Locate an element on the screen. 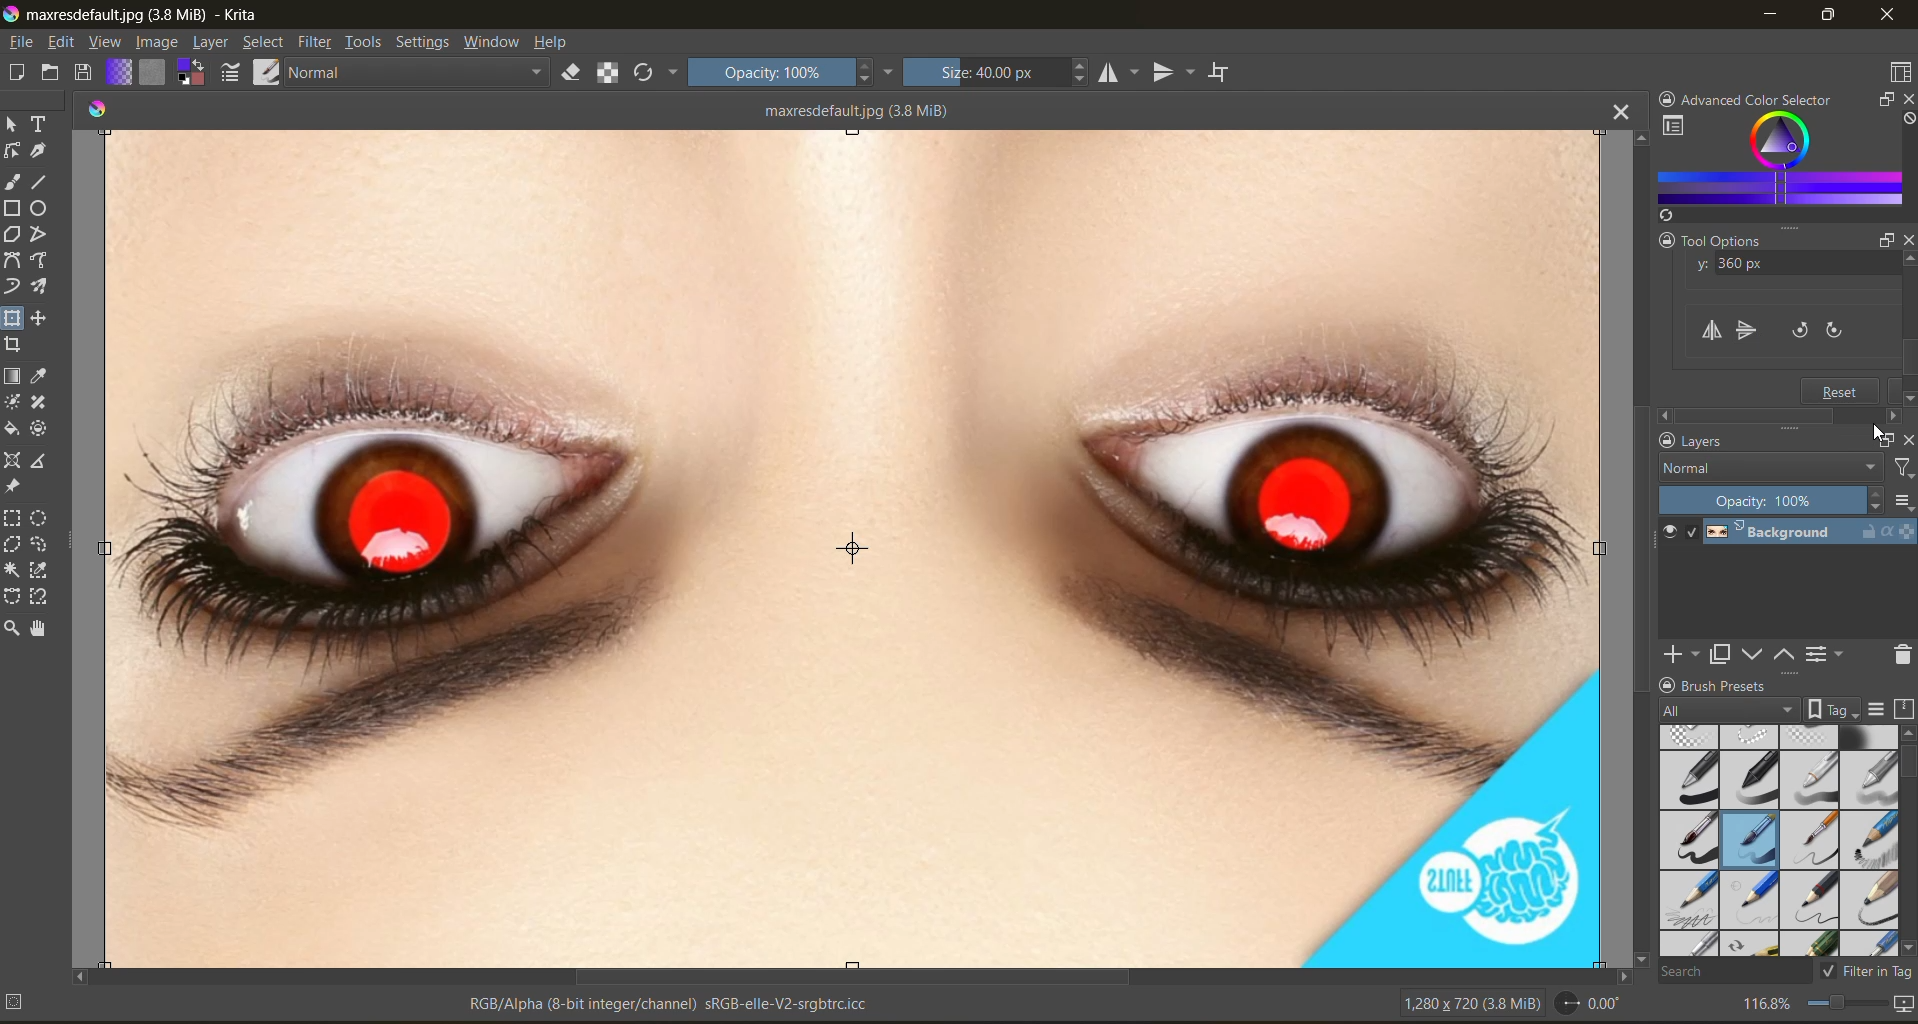 The image size is (1918, 1024). fill gradients is located at coordinates (125, 72).